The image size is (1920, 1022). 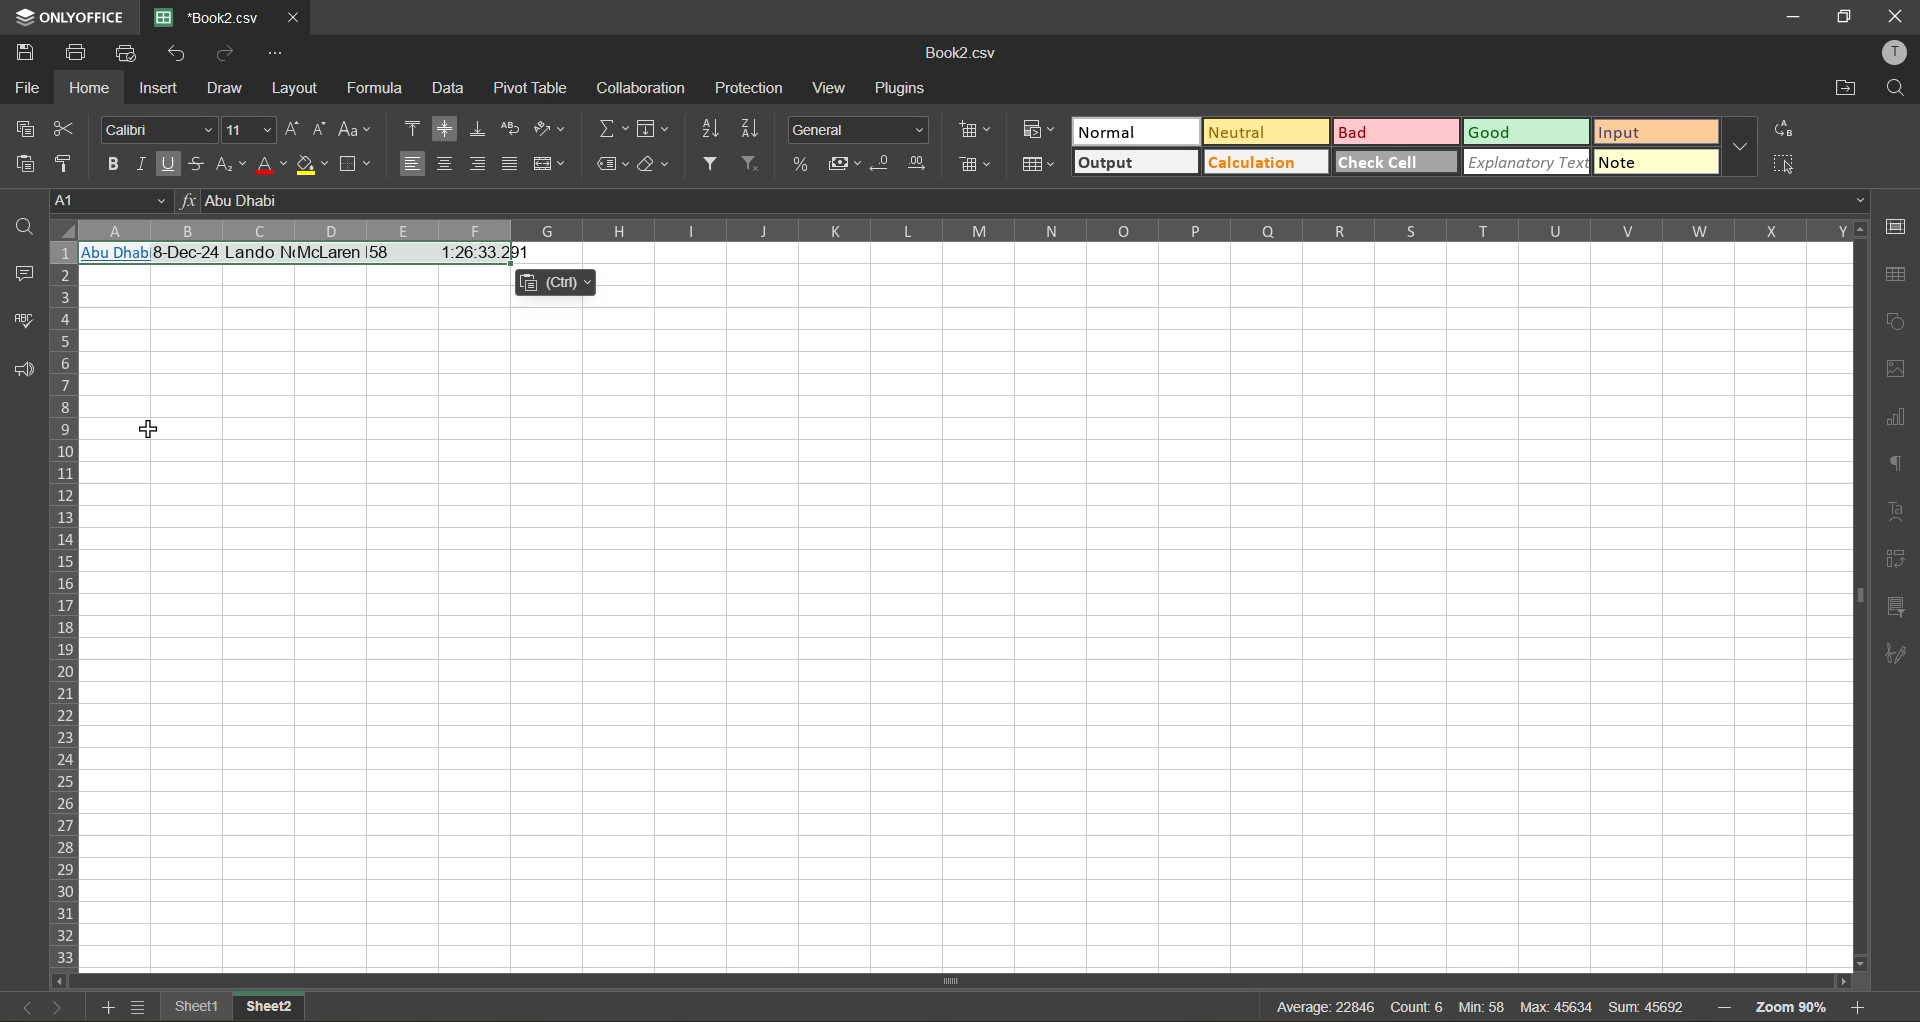 I want to click on number format, so click(x=863, y=127).